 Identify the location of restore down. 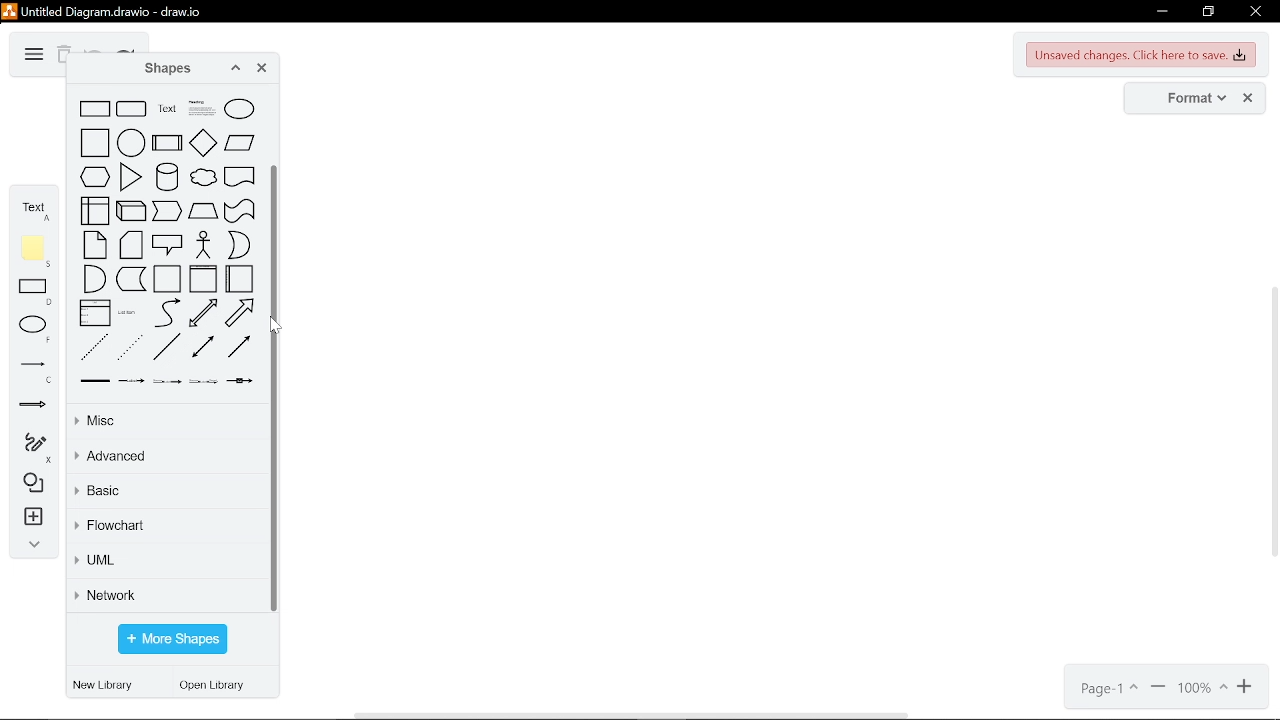
(1208, 12).